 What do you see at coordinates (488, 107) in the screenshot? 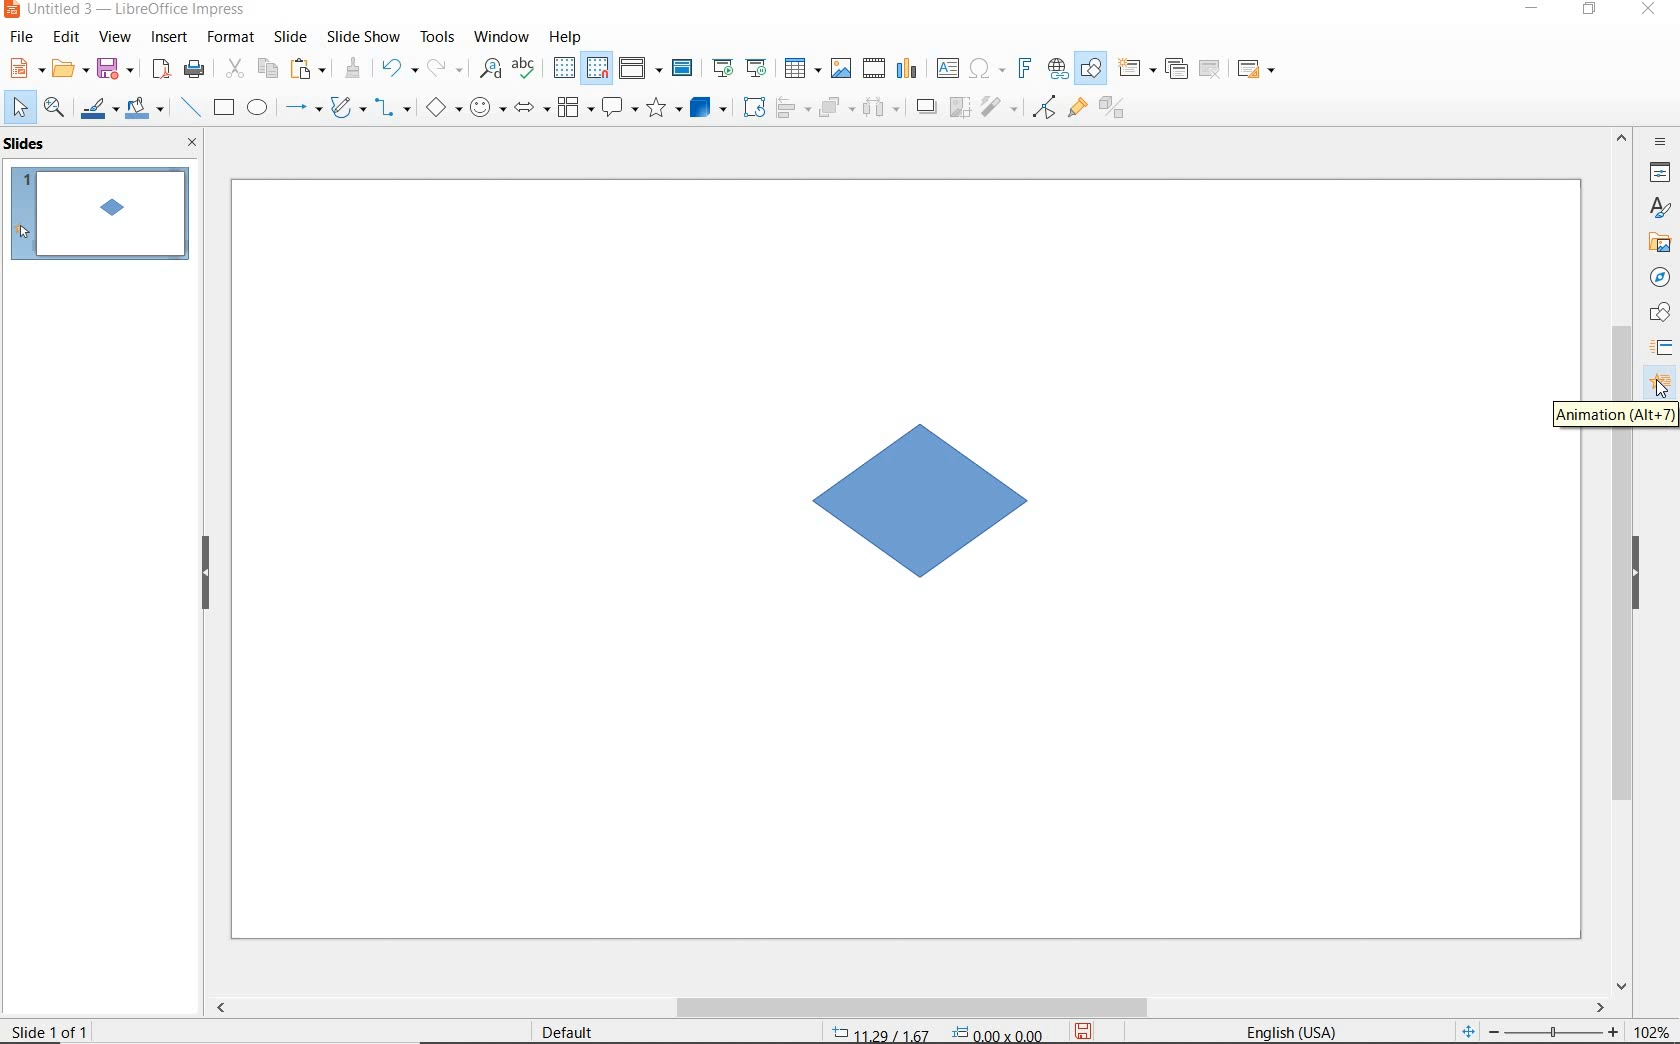
I see `symbol shapes` at bounding box center [488, 107].